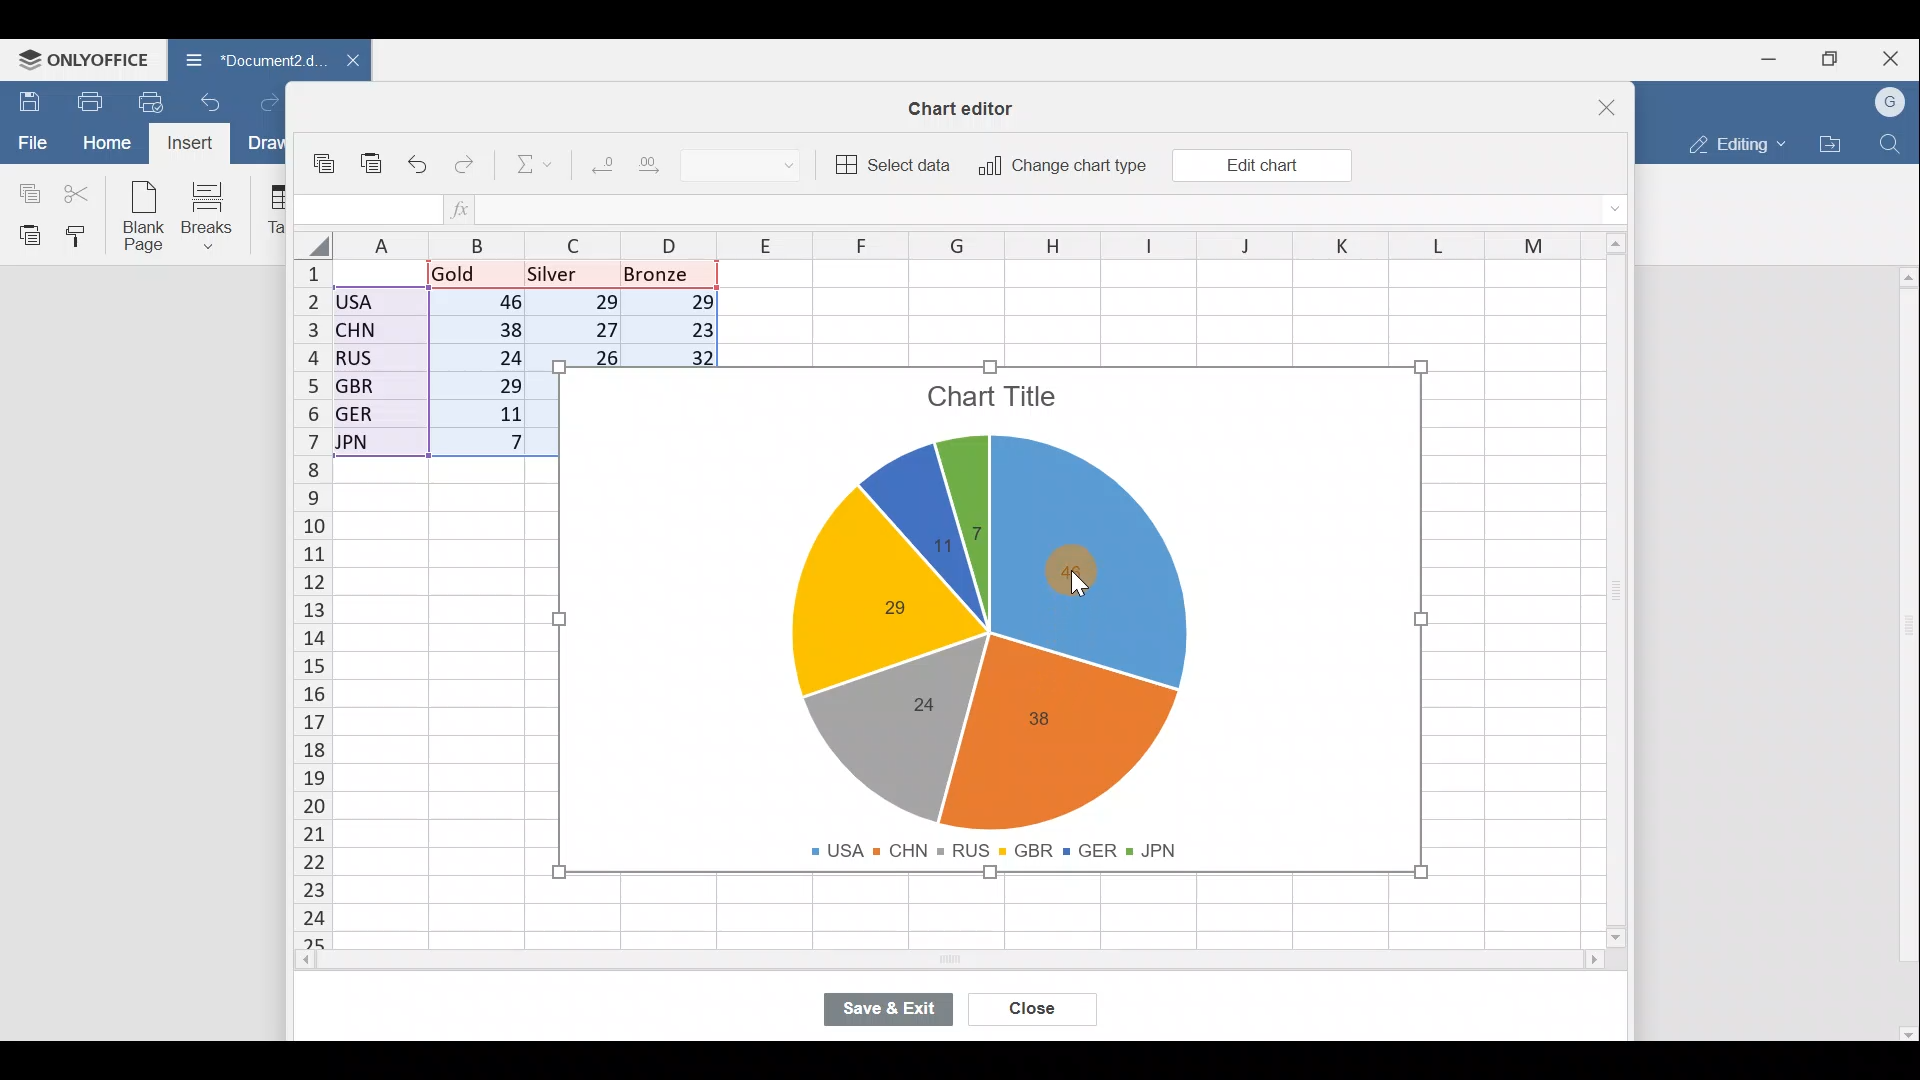 The width and height of the screenshot is (1920, 1080). Describe the element at coordinates (416, 359) in the screenshot. I see `Data` at that location.